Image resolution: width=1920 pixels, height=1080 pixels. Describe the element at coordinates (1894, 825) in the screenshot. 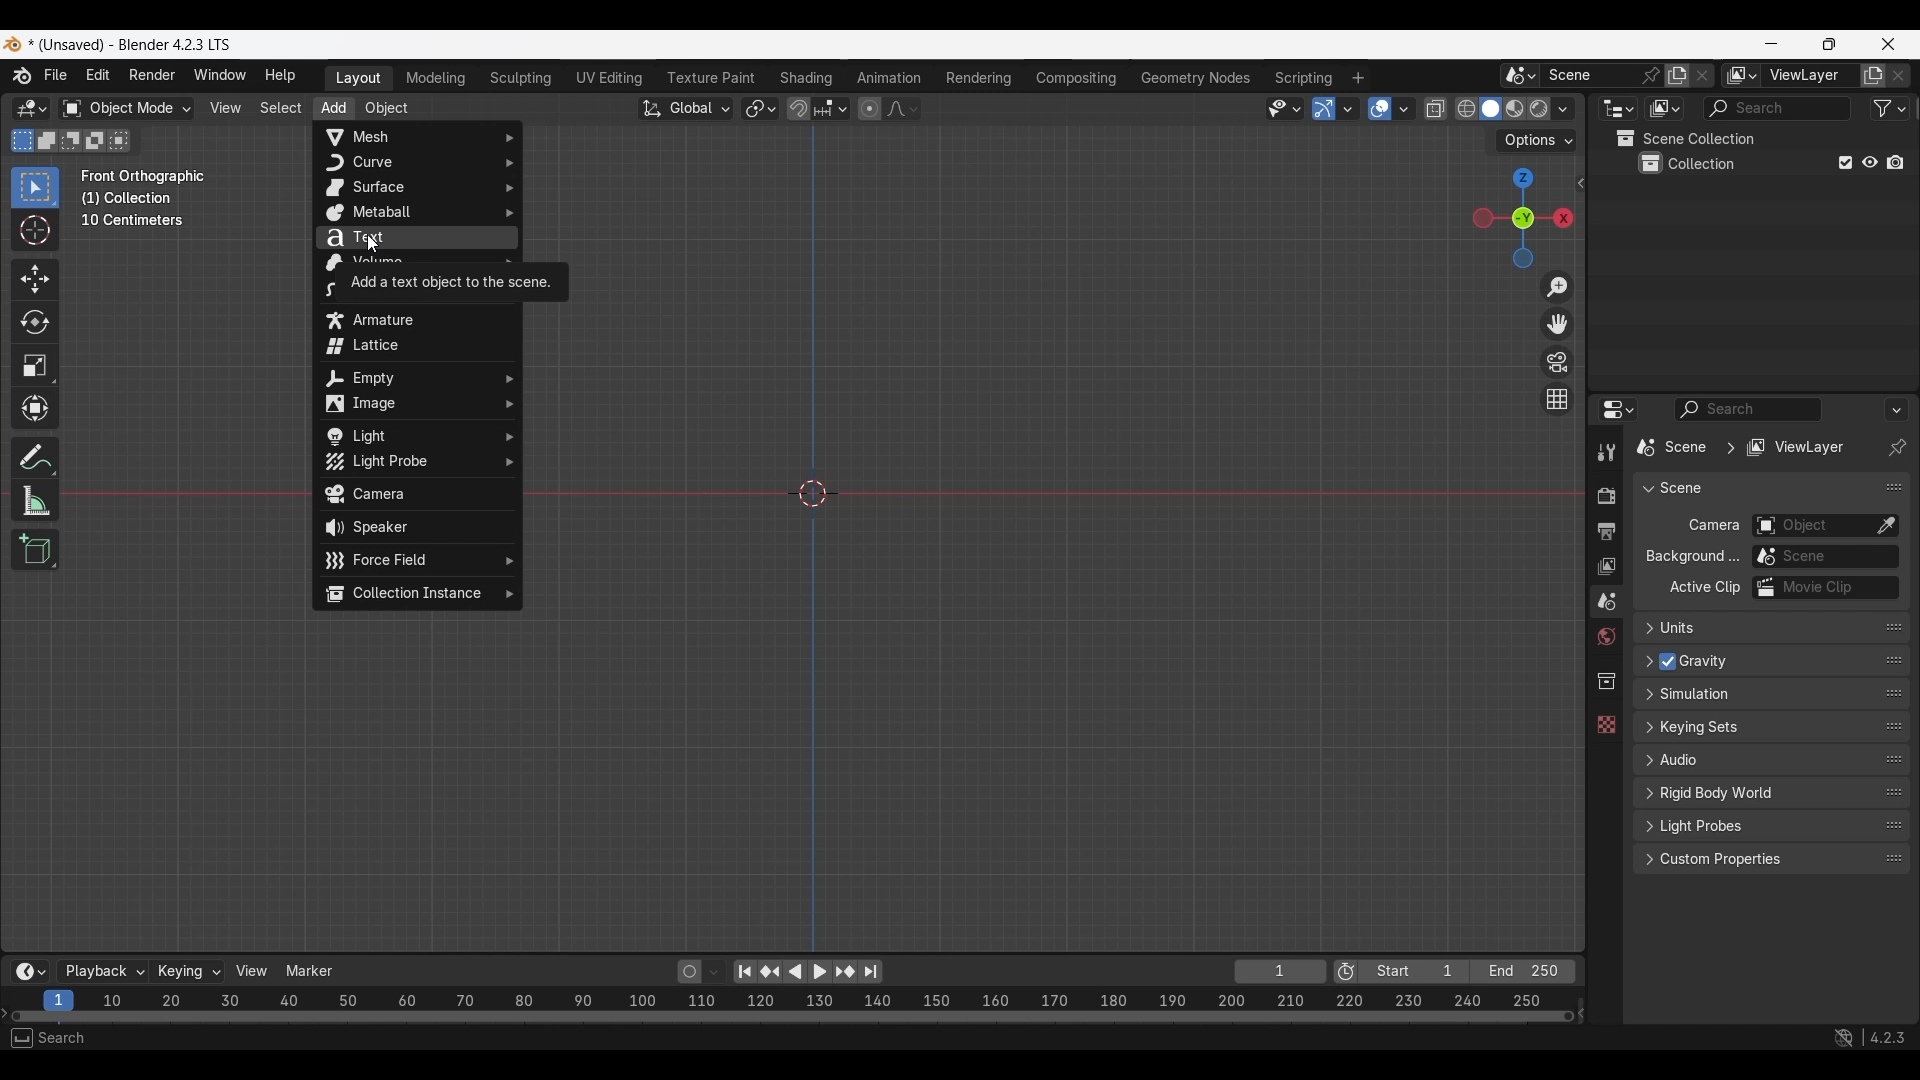

I see `Change order in the list` at that location.